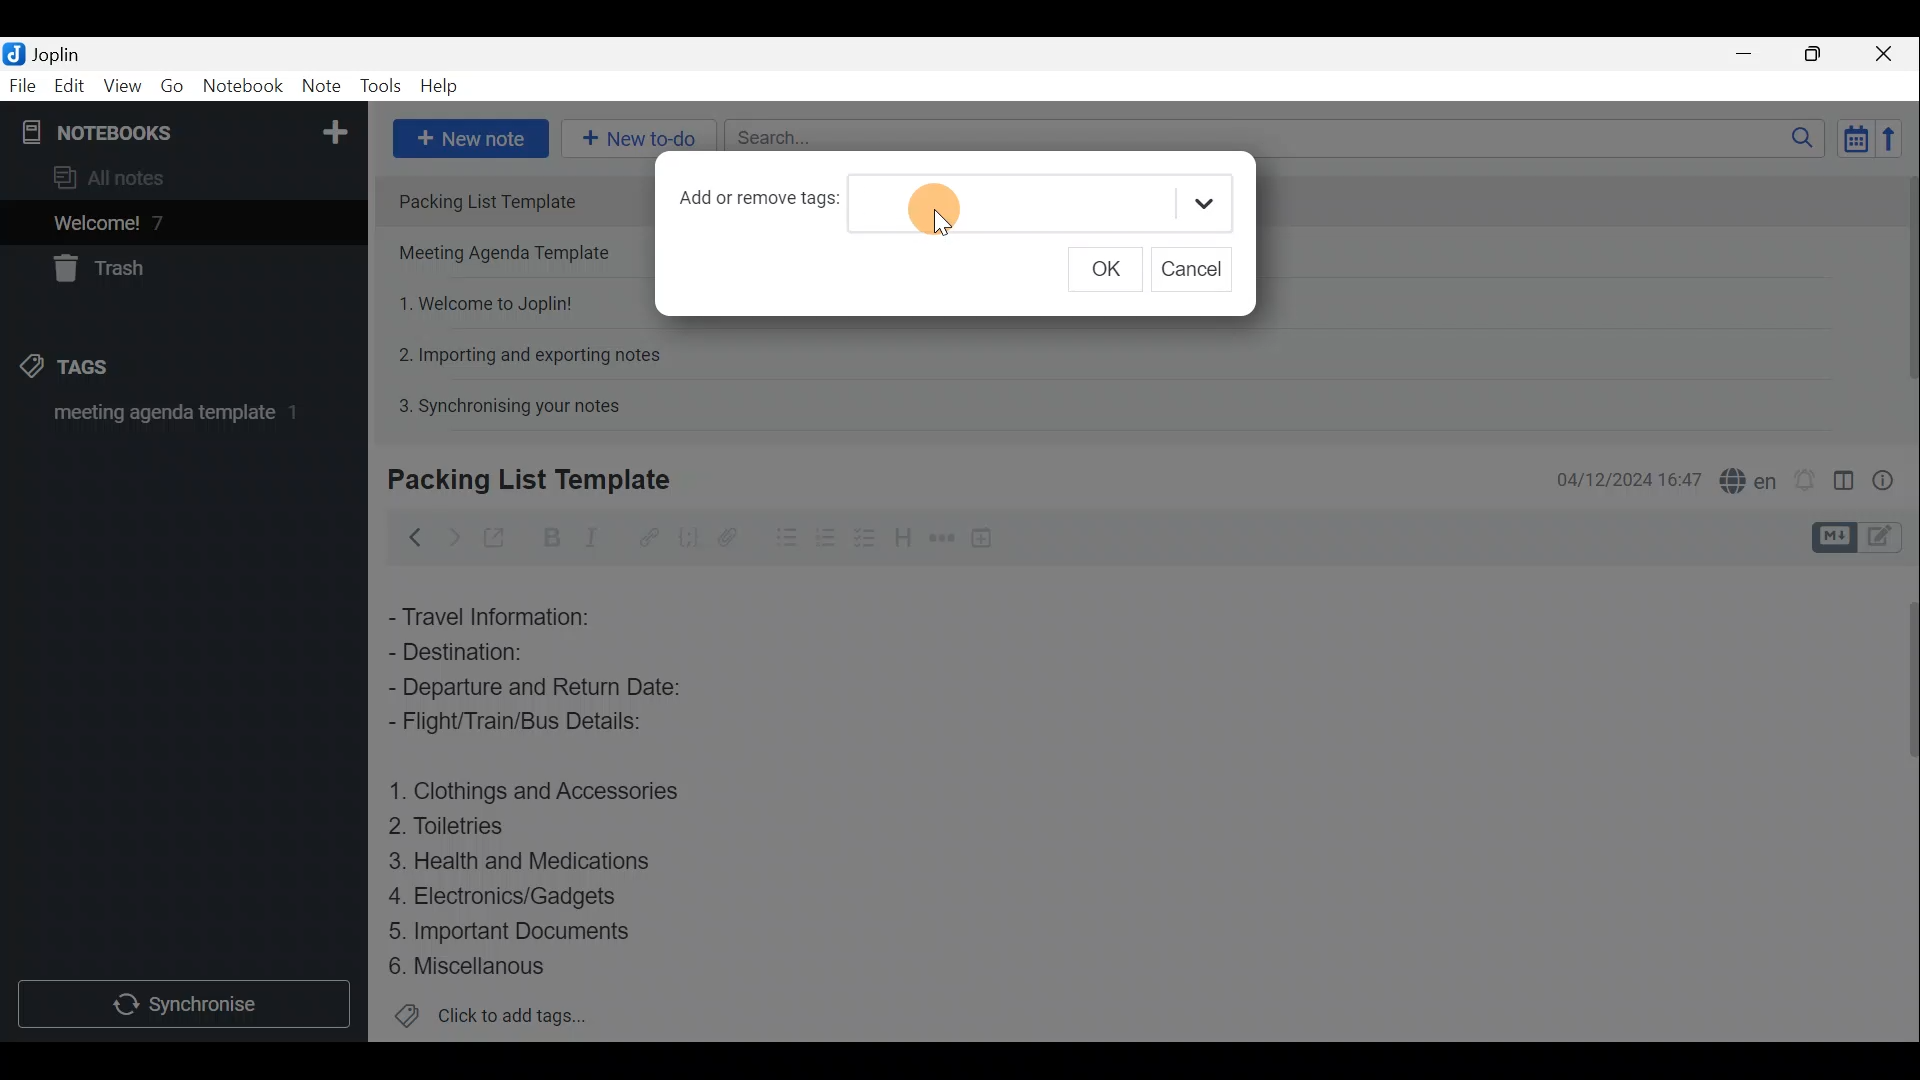  I want to click on Attach file, so click(728, 536).